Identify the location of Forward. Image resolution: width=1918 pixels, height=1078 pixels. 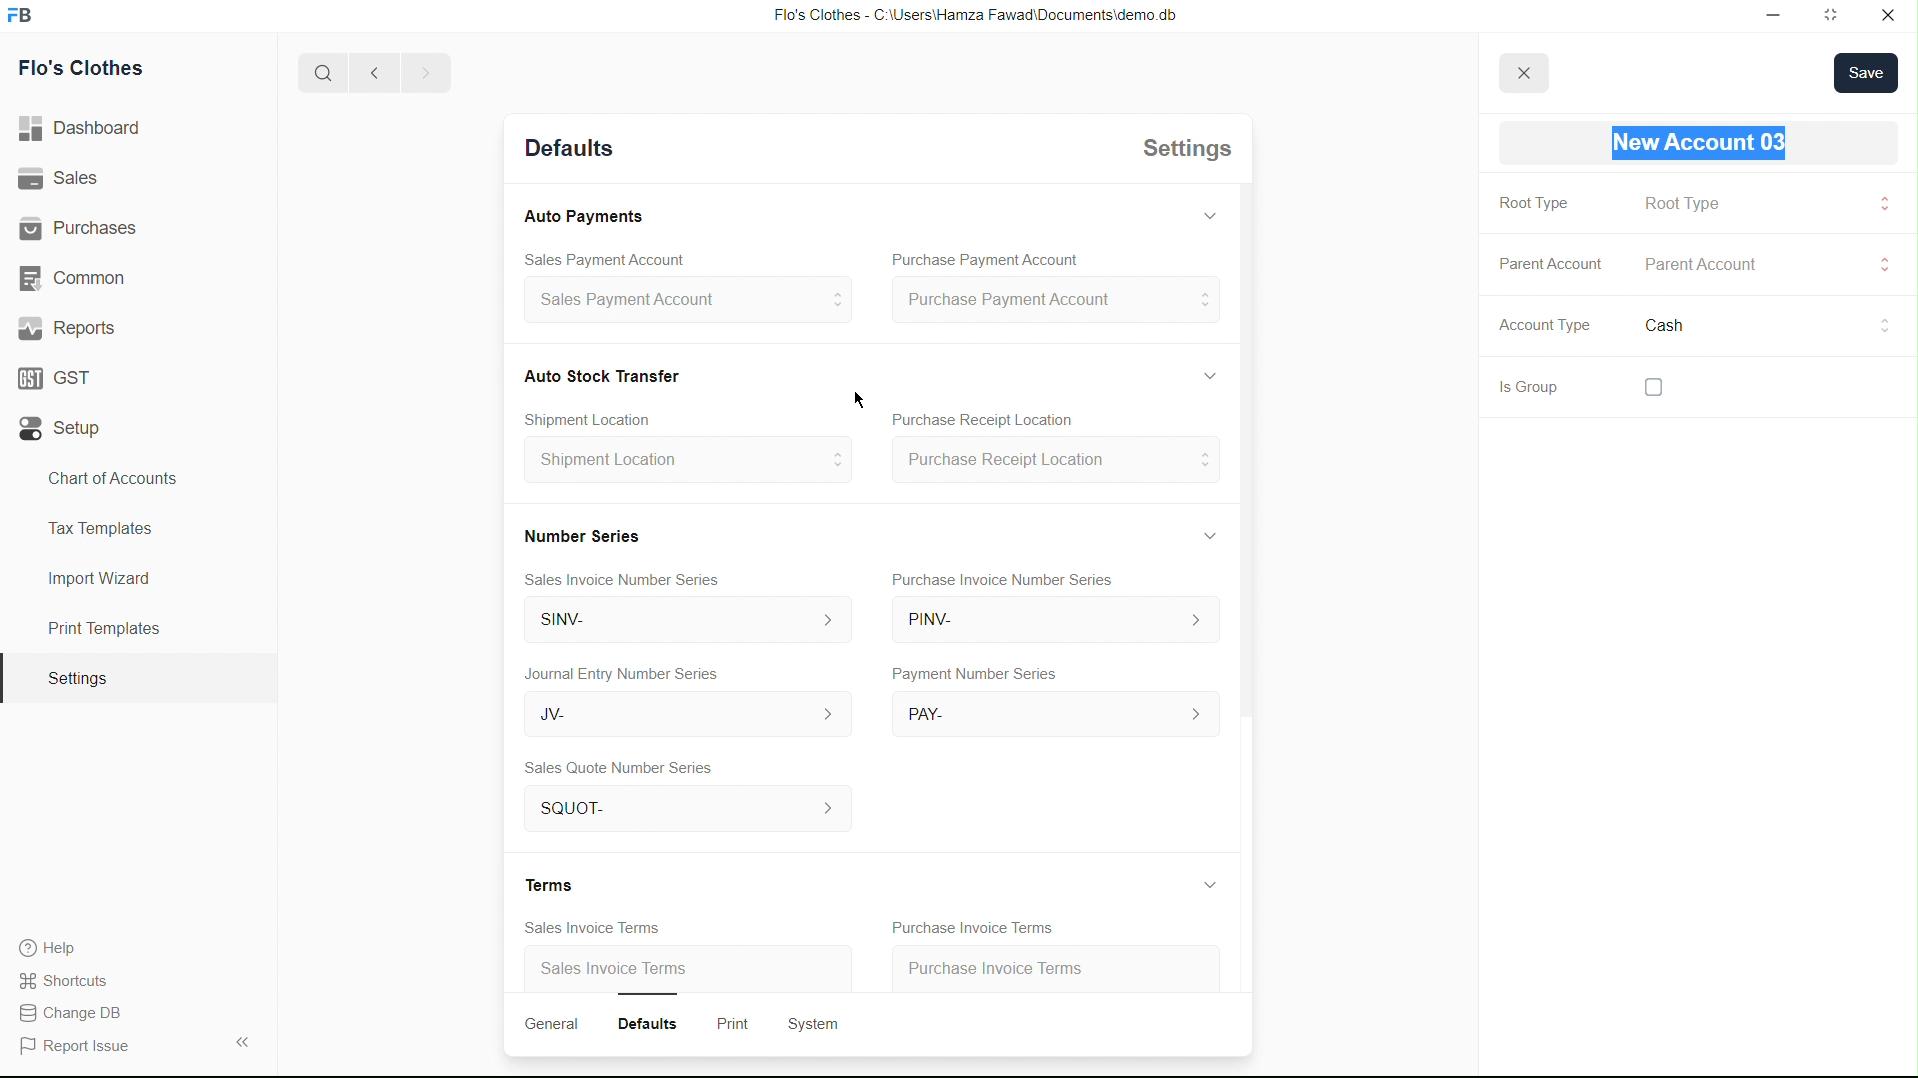
(425, 73).